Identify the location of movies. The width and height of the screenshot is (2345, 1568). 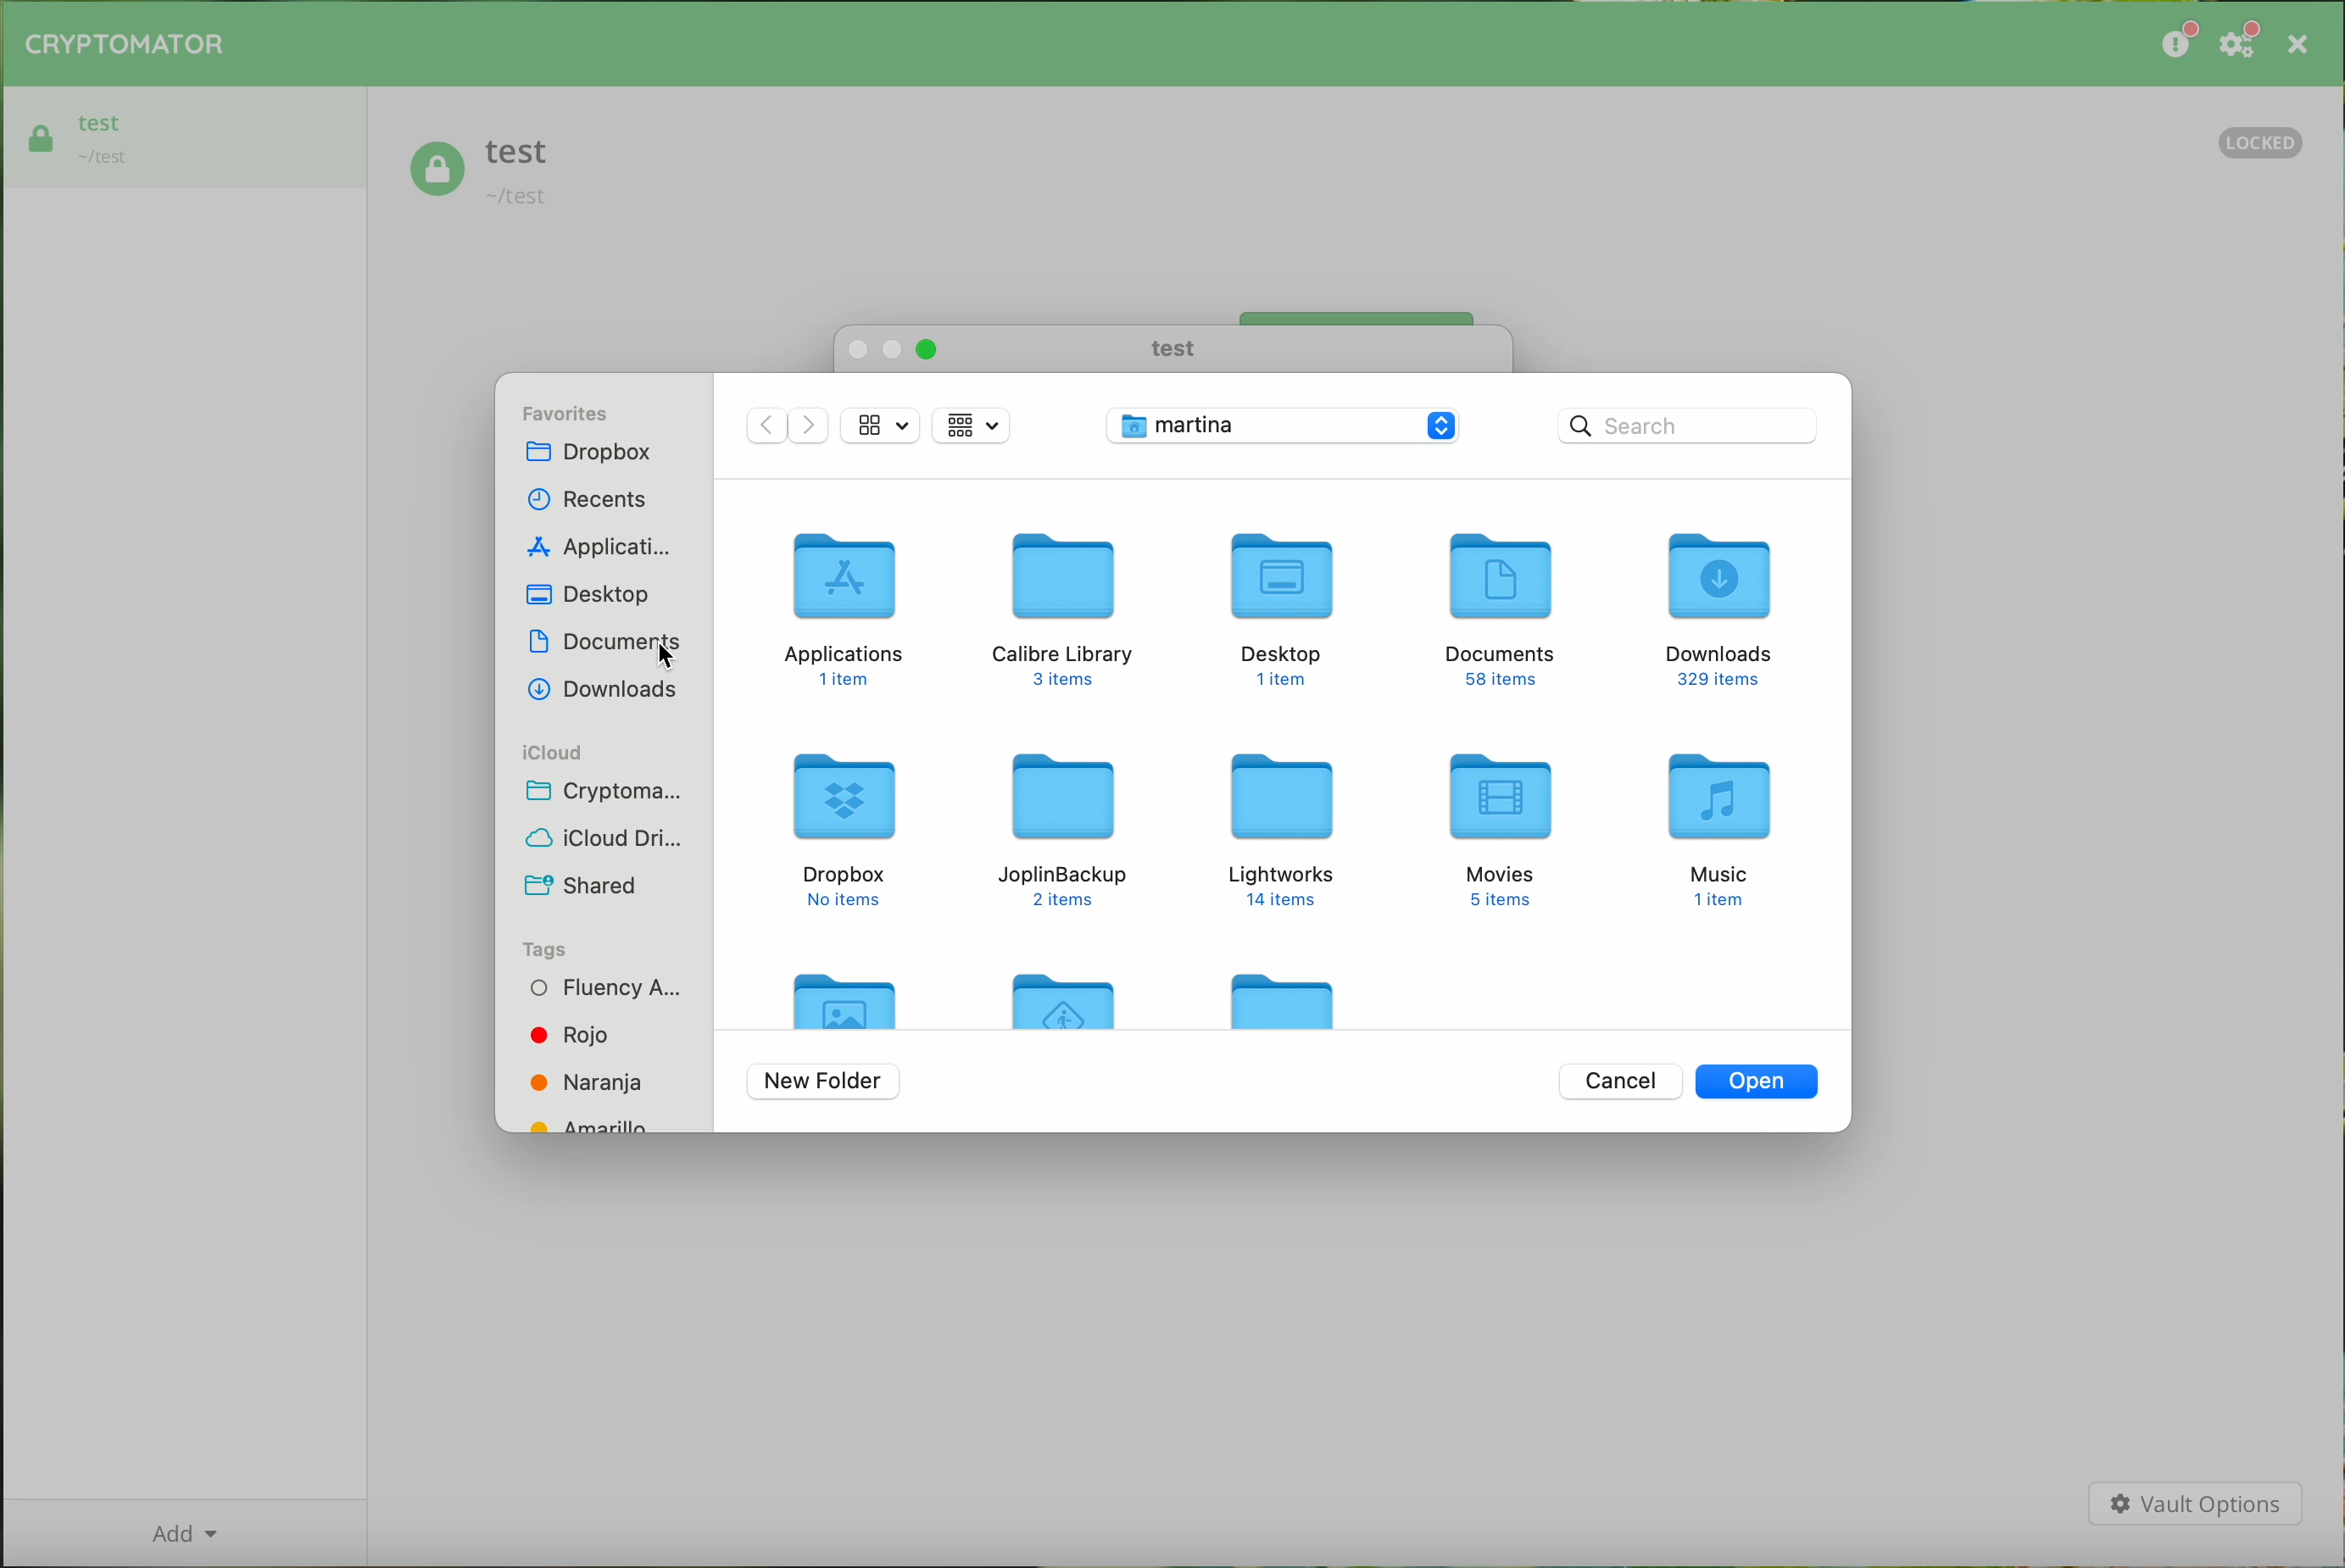
(1505, 829).